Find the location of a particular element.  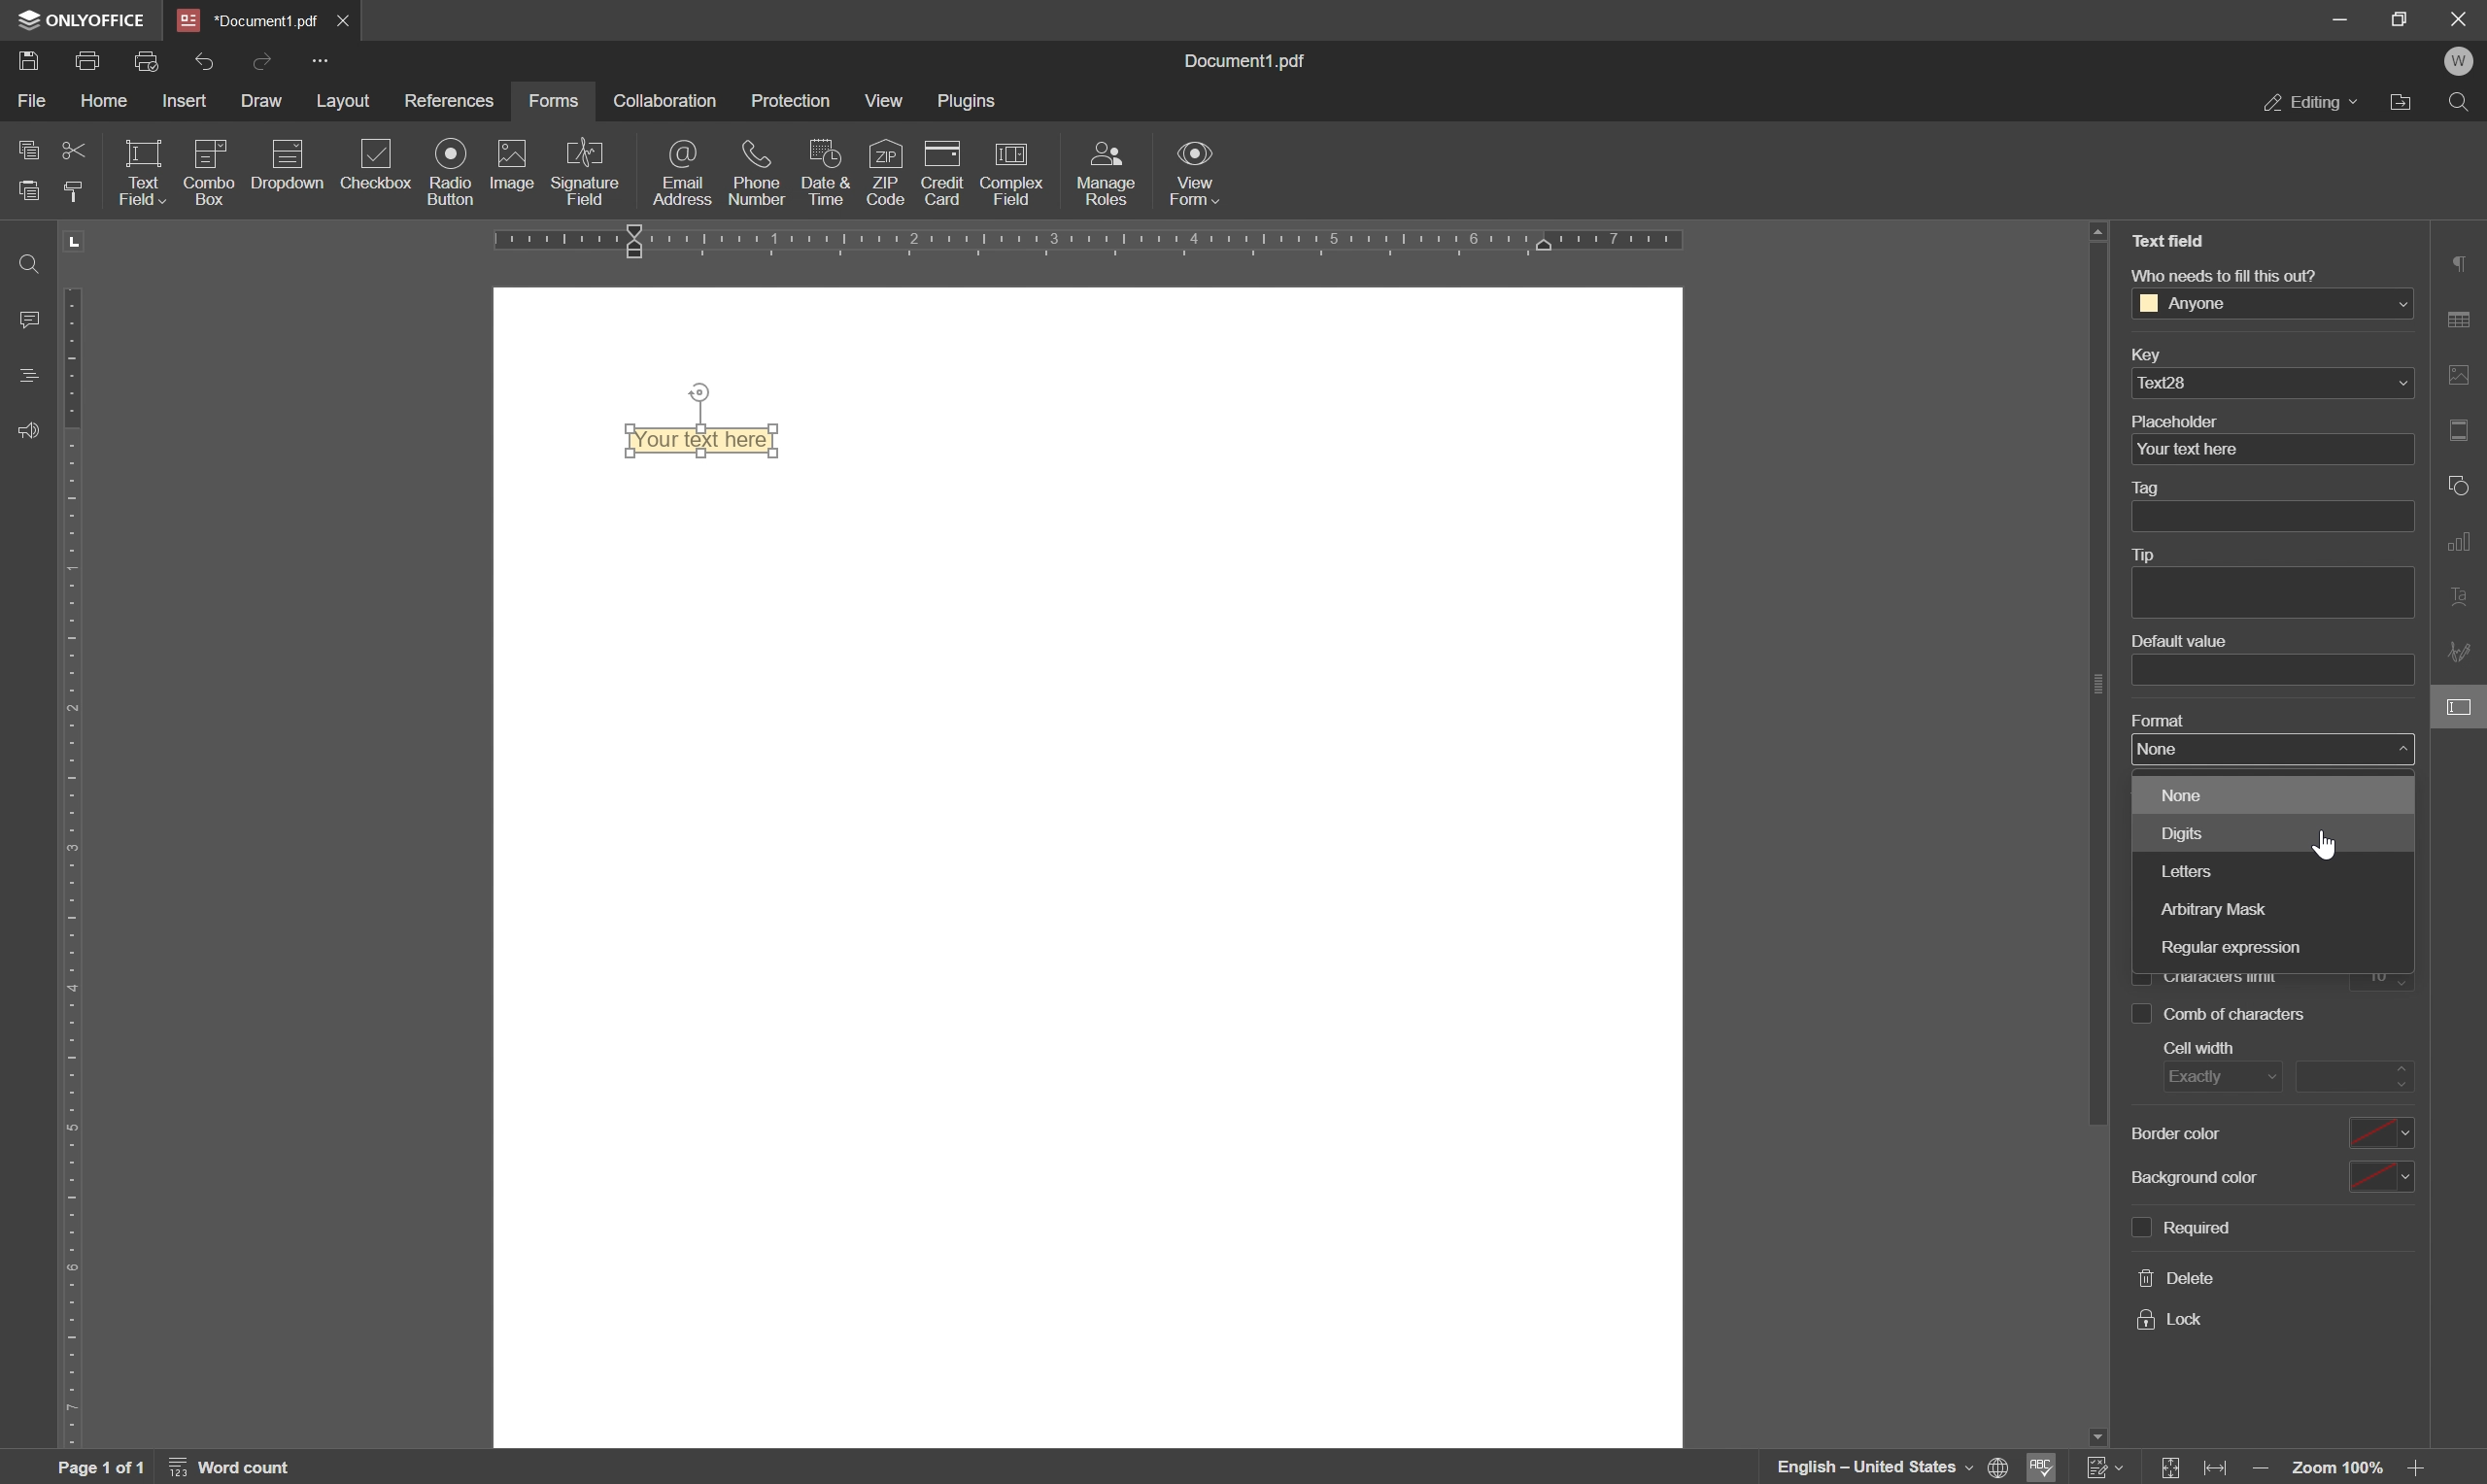

none is located at coordinates (2182, 794).